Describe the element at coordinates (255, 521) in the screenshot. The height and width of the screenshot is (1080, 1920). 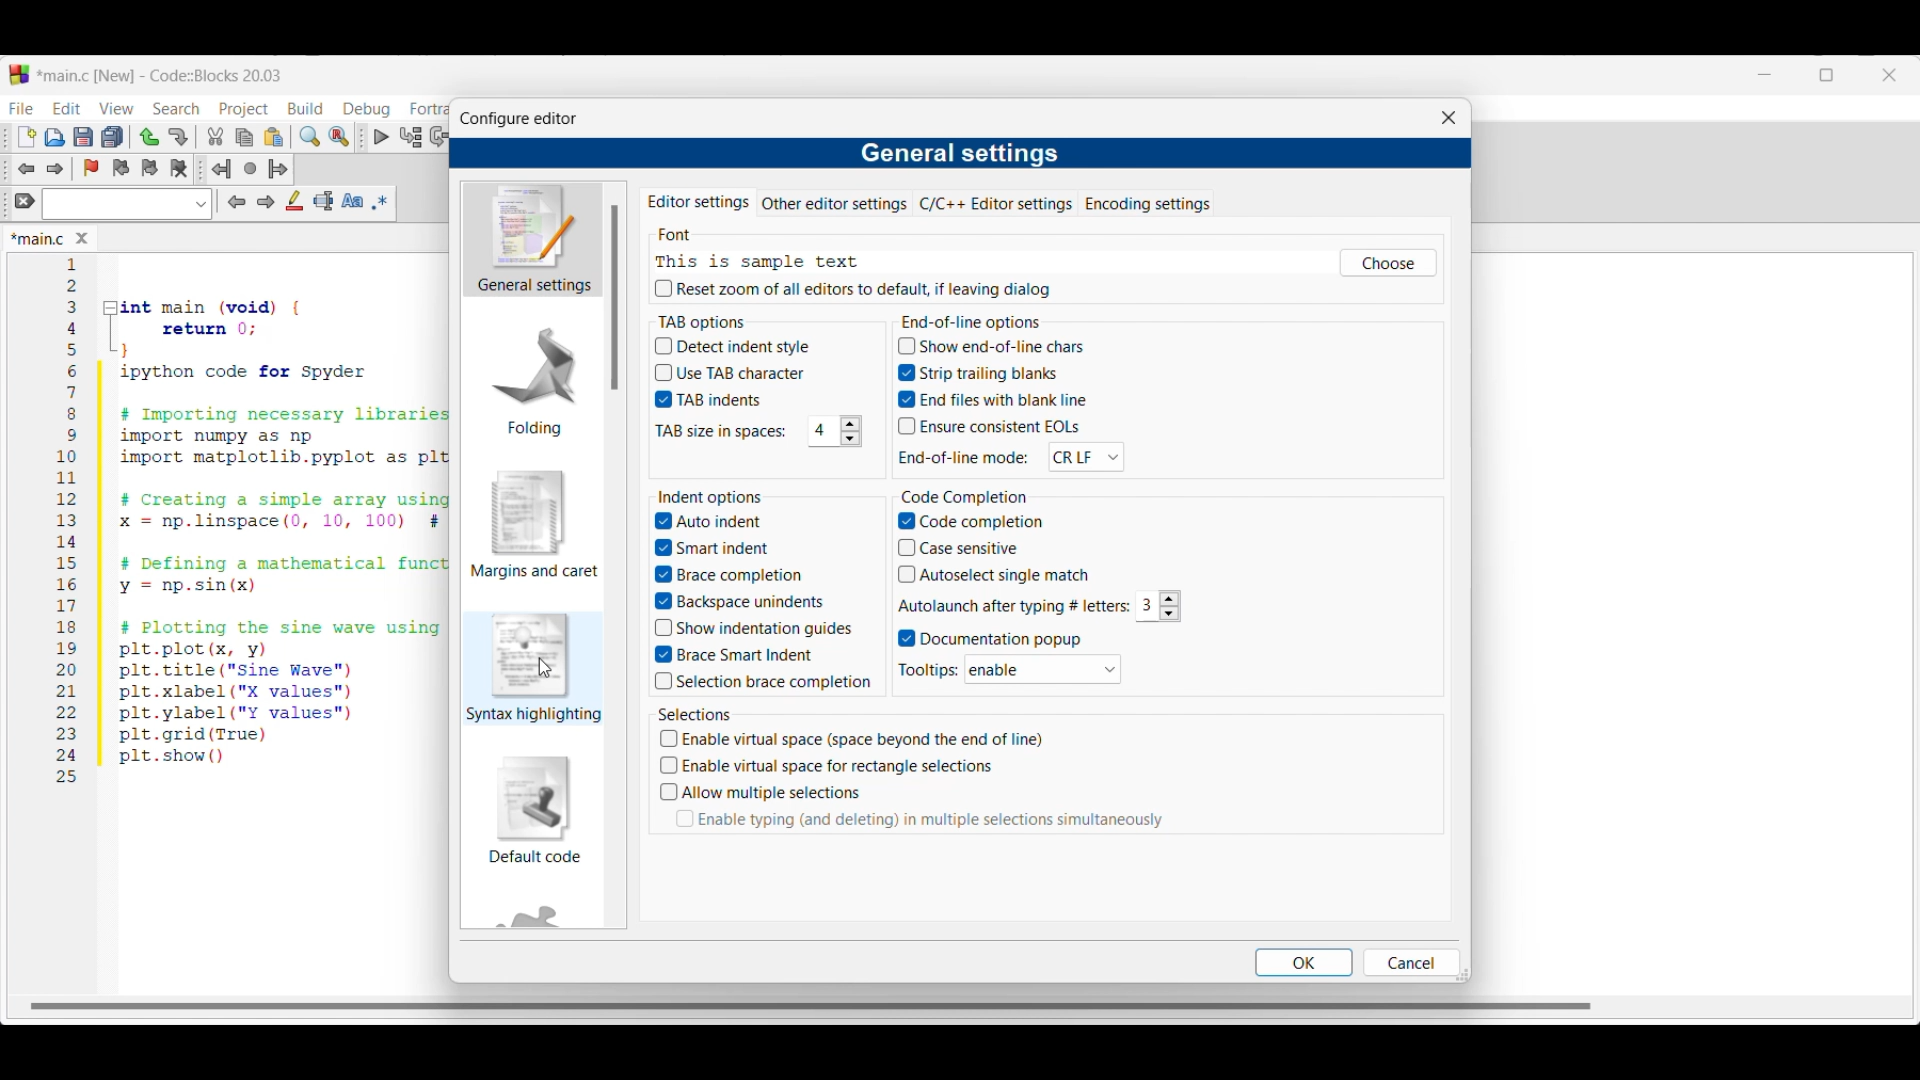
I see `Current code` at that location.